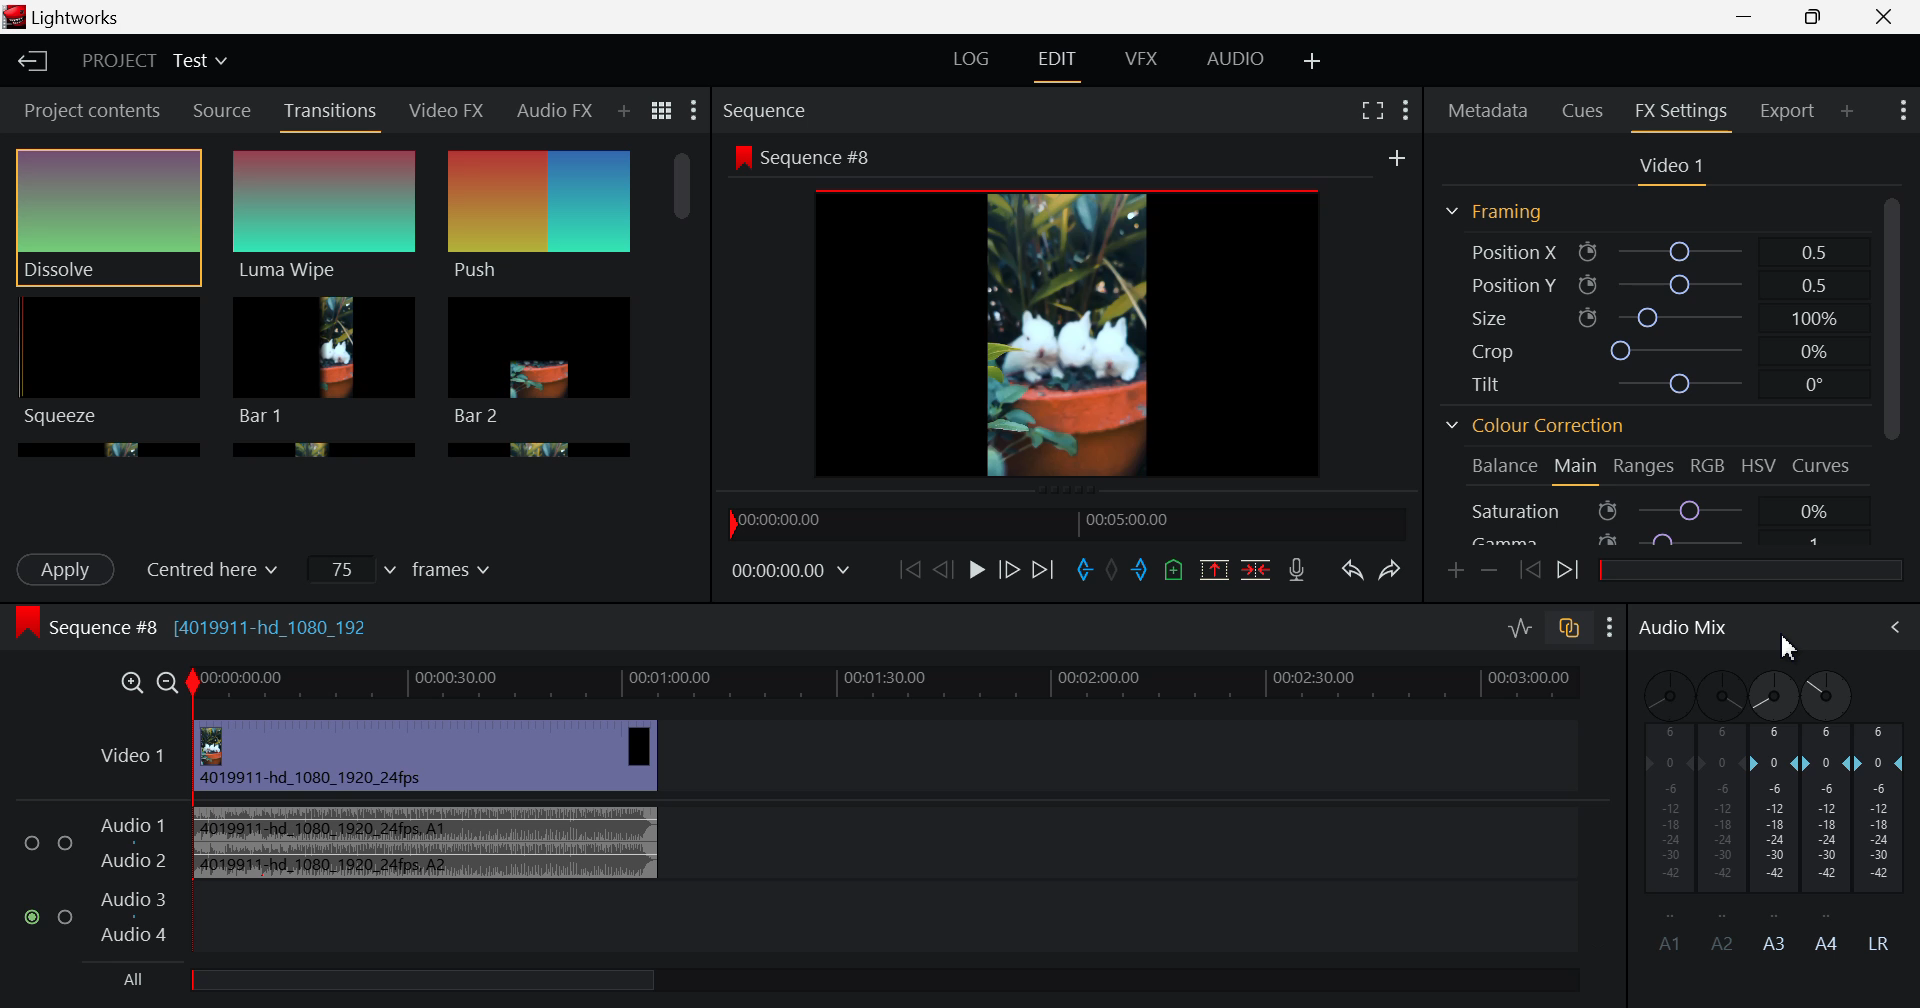  What do you see at coordinates (906, 683) in the screenshot?
I see `Timeline Track` at bounding box center [906, 683].